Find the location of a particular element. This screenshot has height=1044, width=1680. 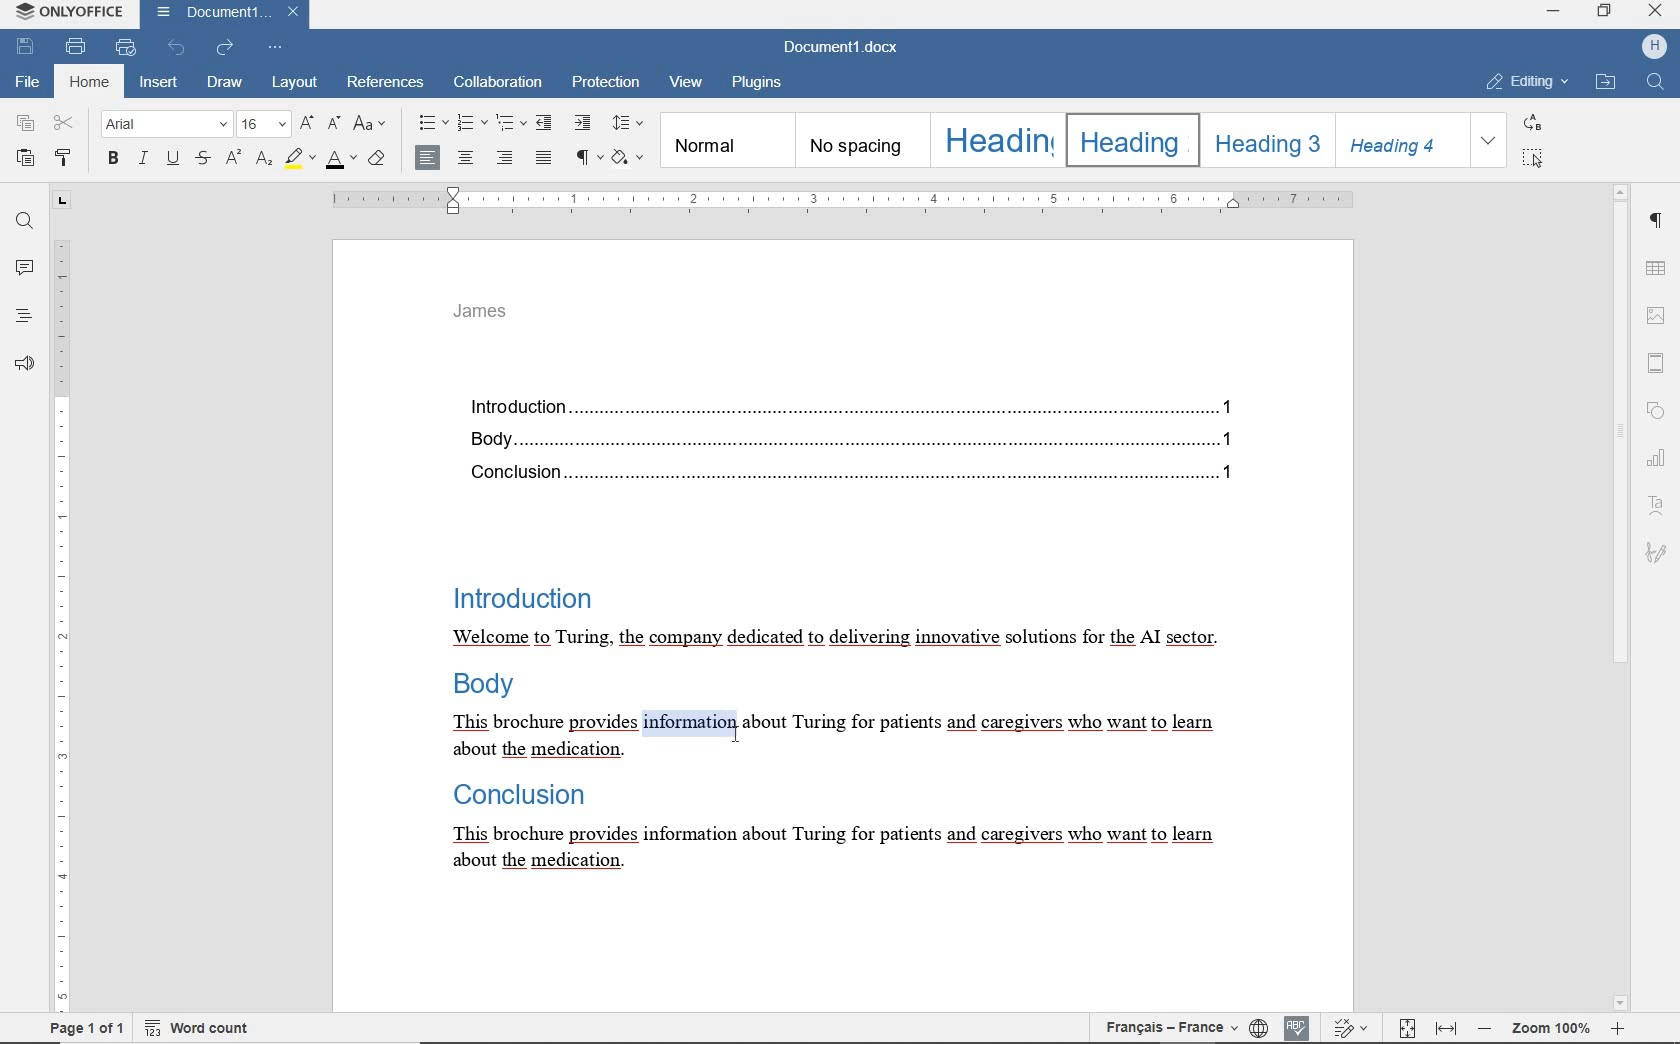

This brochure provides information about Turing for patients and caregivers who want to learn
about the medication. is located at coordinates (832, 737).